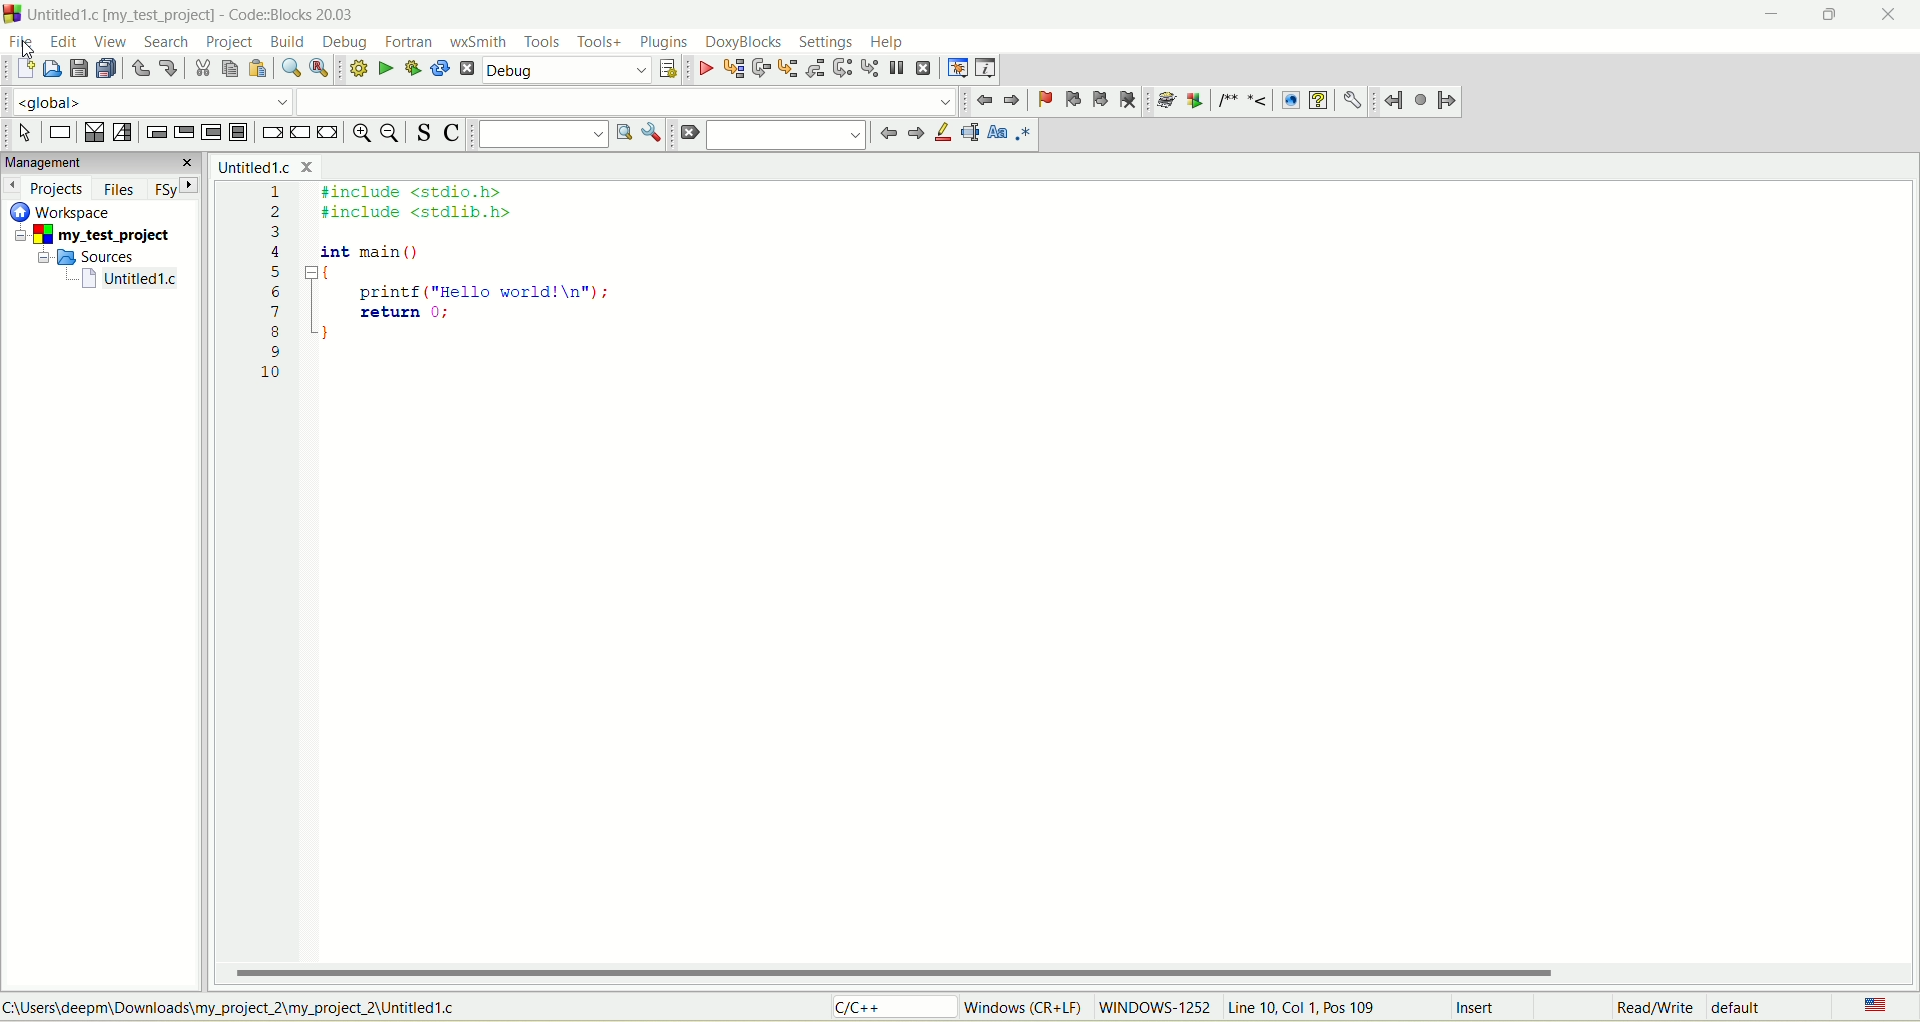 Image resolution: width=1920 pixels, height=1022 pixels. What do you see at coordinates (356, 67) in the screenshot?
I see `build` at bounding box center [356, 67].